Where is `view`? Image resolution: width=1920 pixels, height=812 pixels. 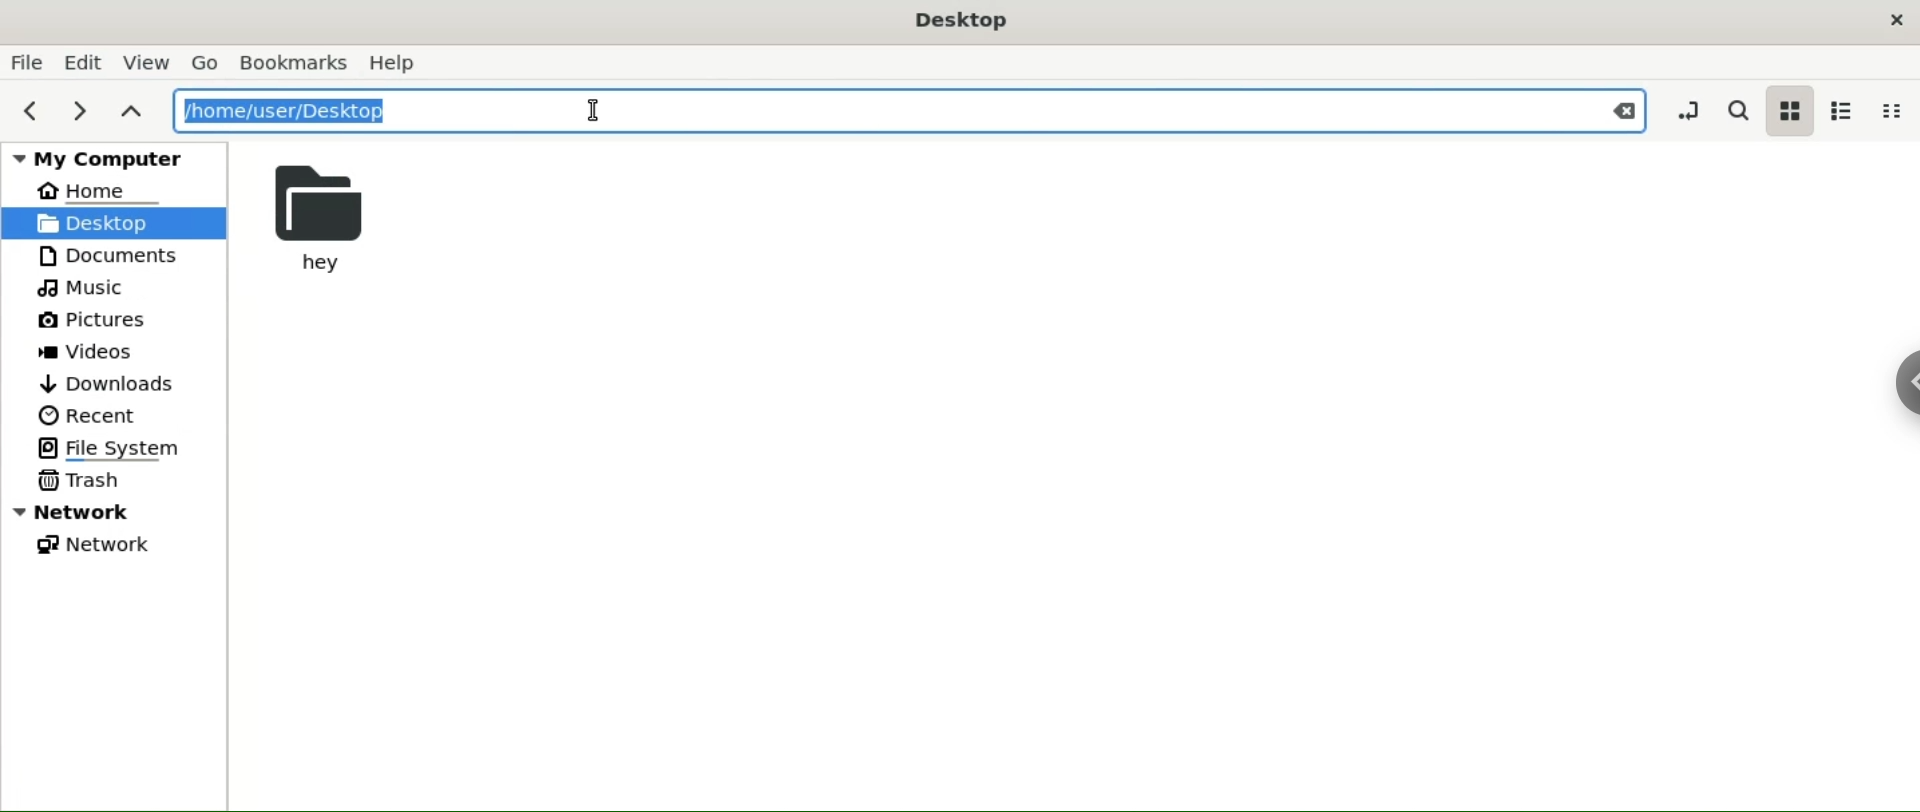 view is located at coordinates (147, 63).